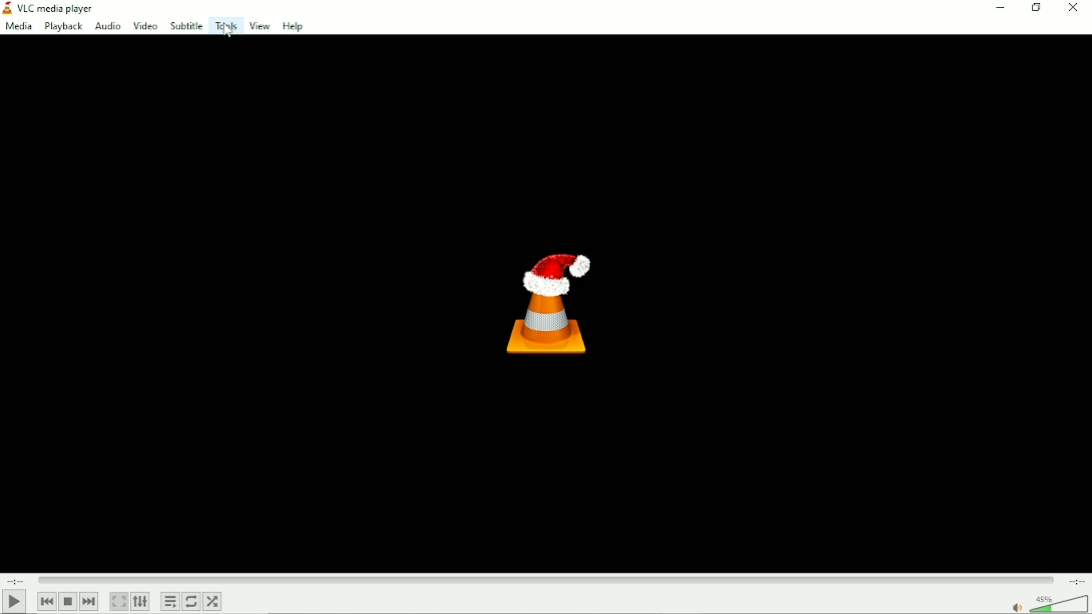 Image resolution: width=1092 pixels, height=614 pixels. I want to click on Random, so click(213, 603).